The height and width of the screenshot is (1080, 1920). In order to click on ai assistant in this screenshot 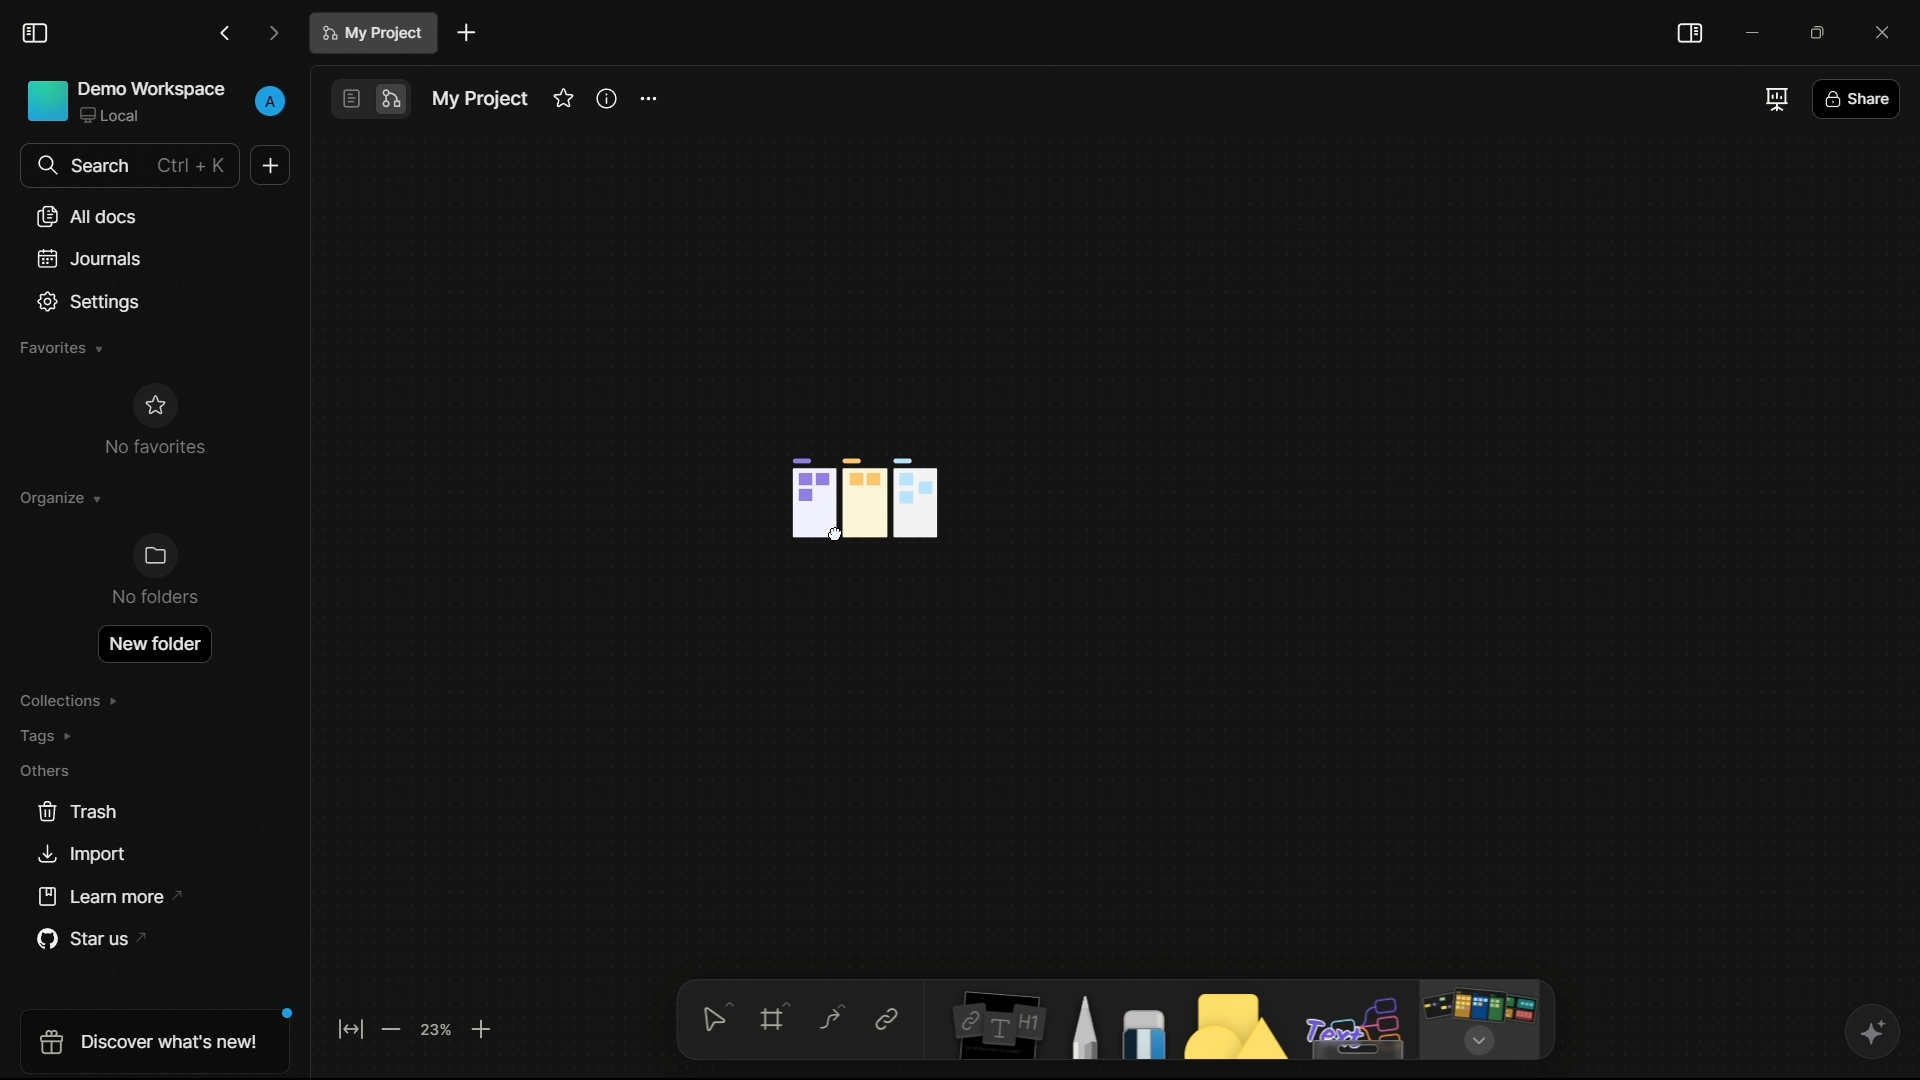, I will do `click(1871, 1032)`.